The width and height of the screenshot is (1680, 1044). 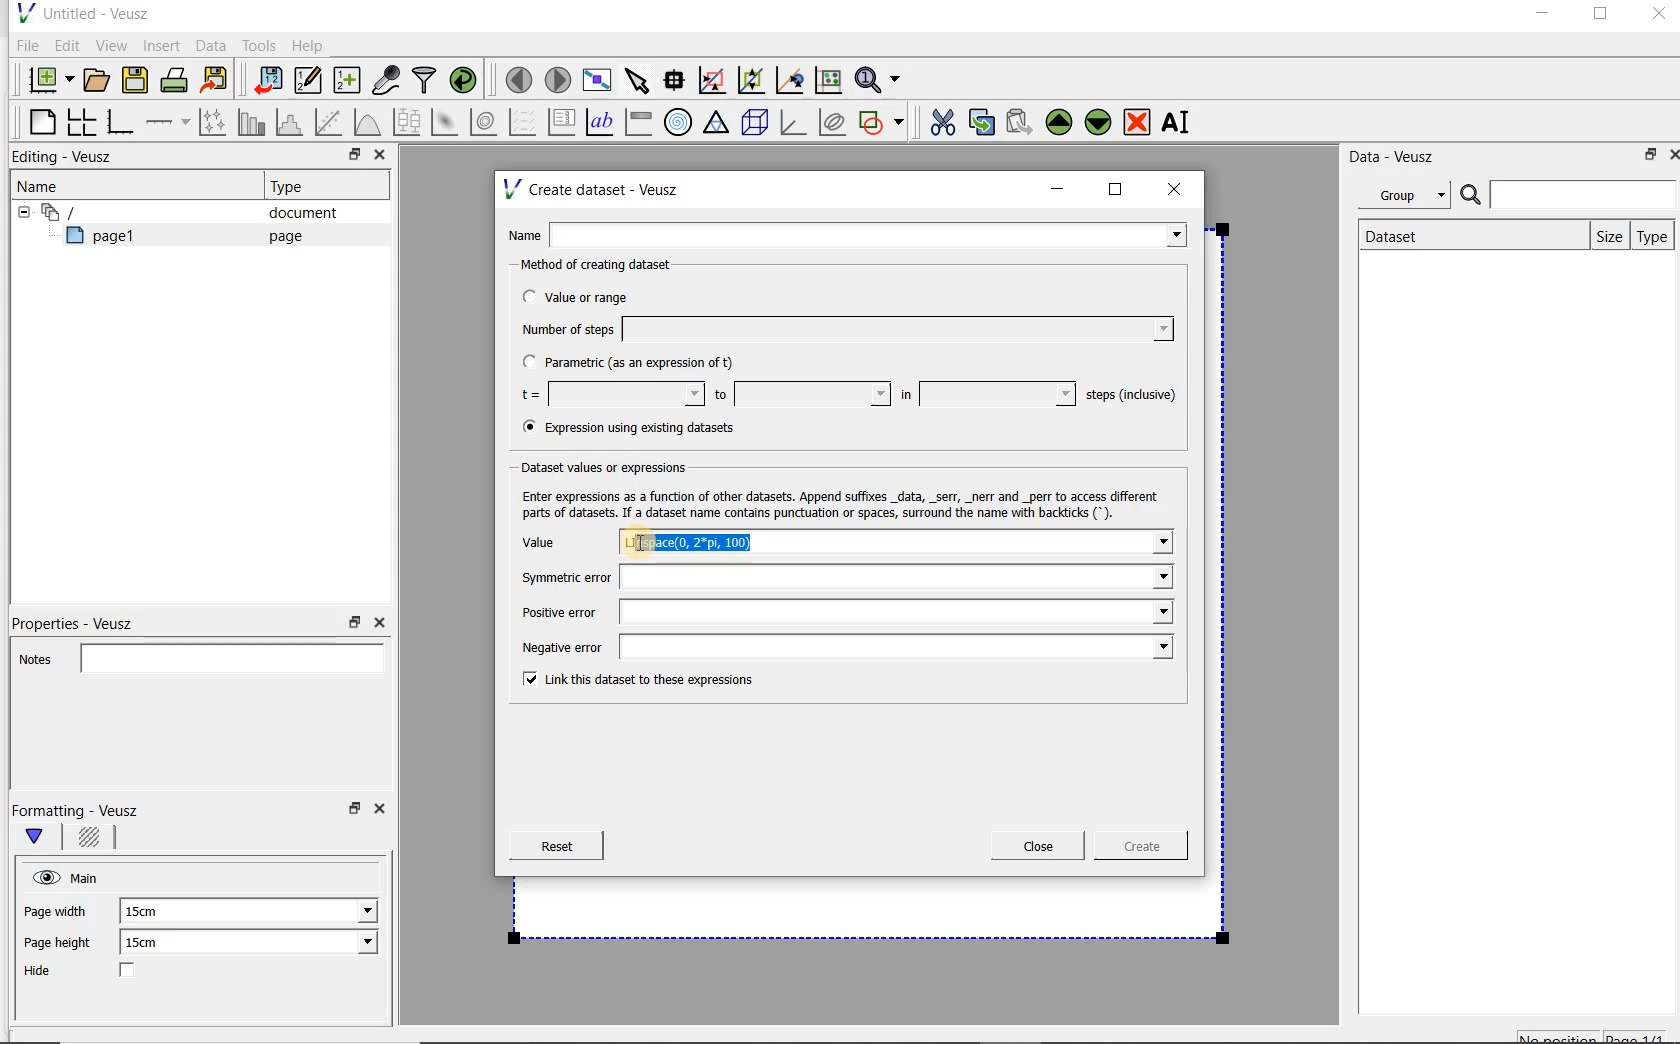 I want to click on Untitled - Veusz, so click(x=81, y=12).